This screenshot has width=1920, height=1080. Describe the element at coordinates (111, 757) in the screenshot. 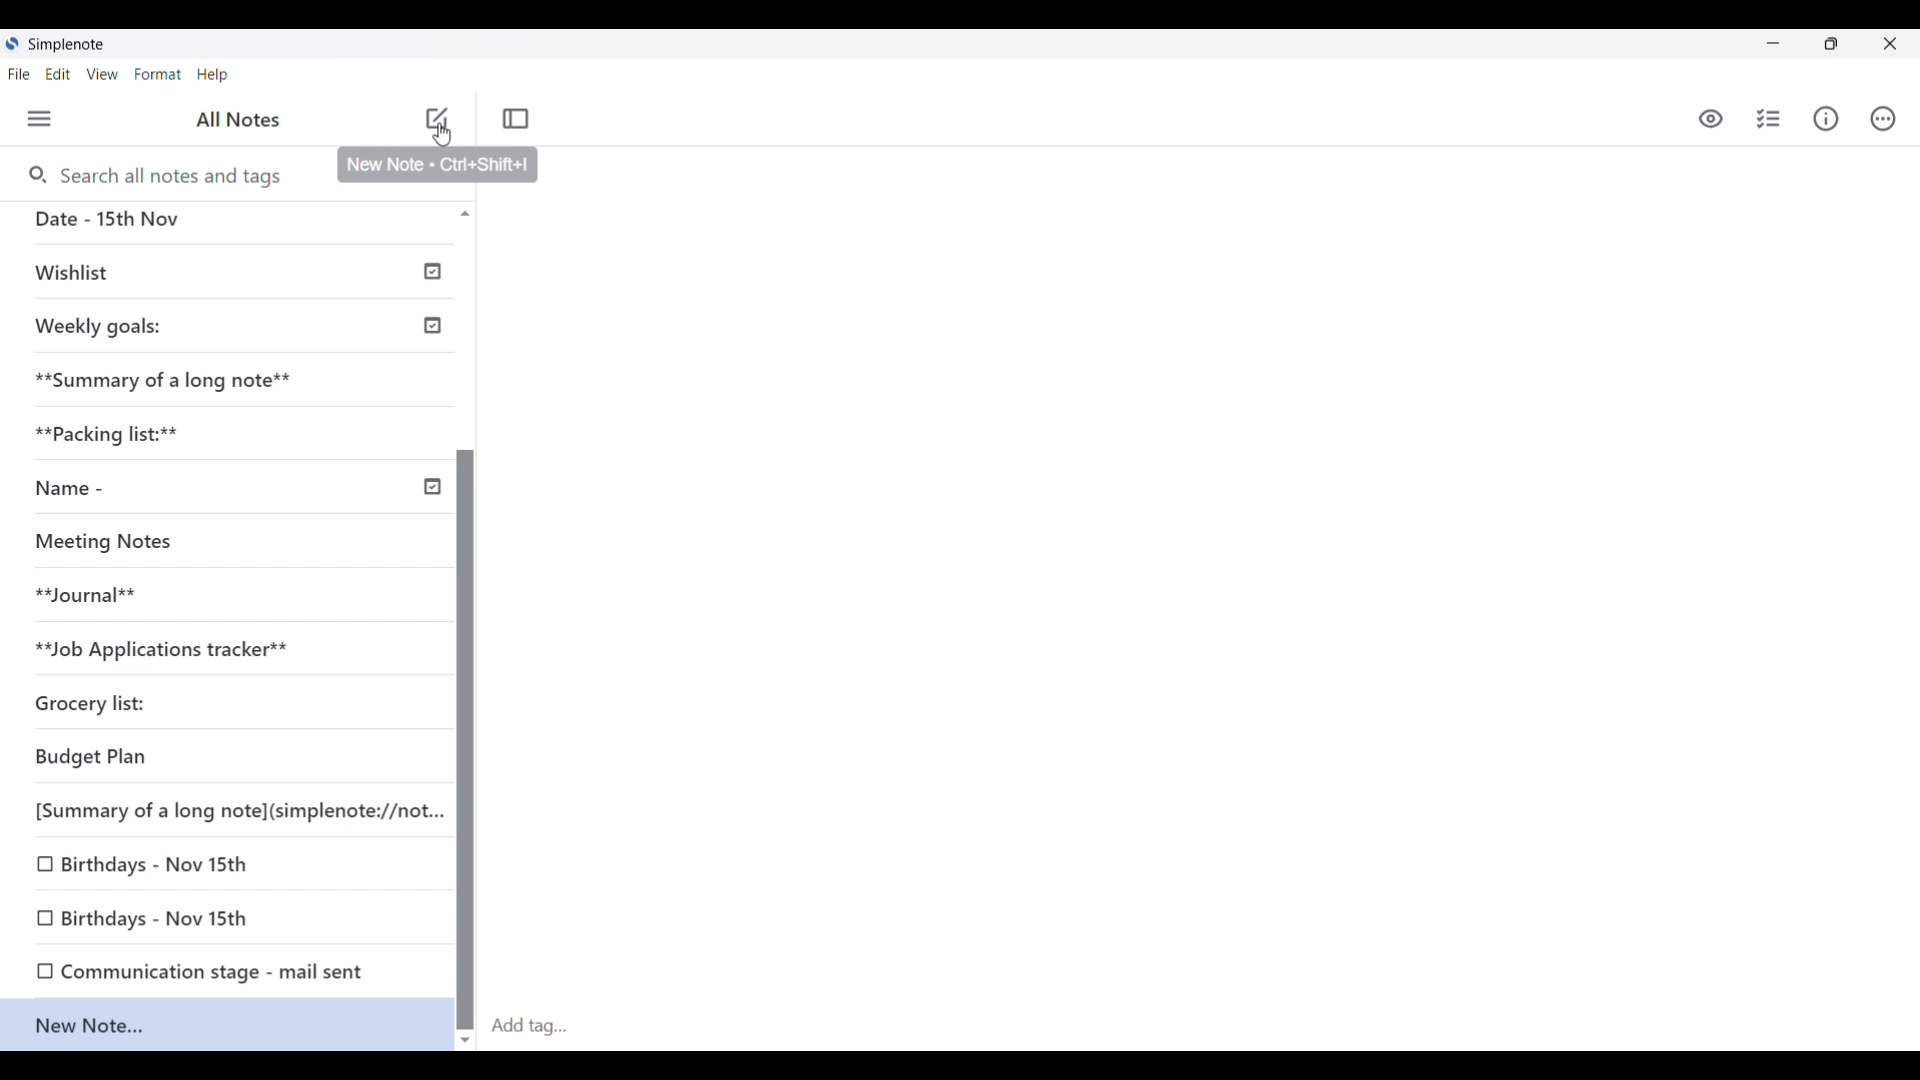

I see `Budget Plan` at that location.